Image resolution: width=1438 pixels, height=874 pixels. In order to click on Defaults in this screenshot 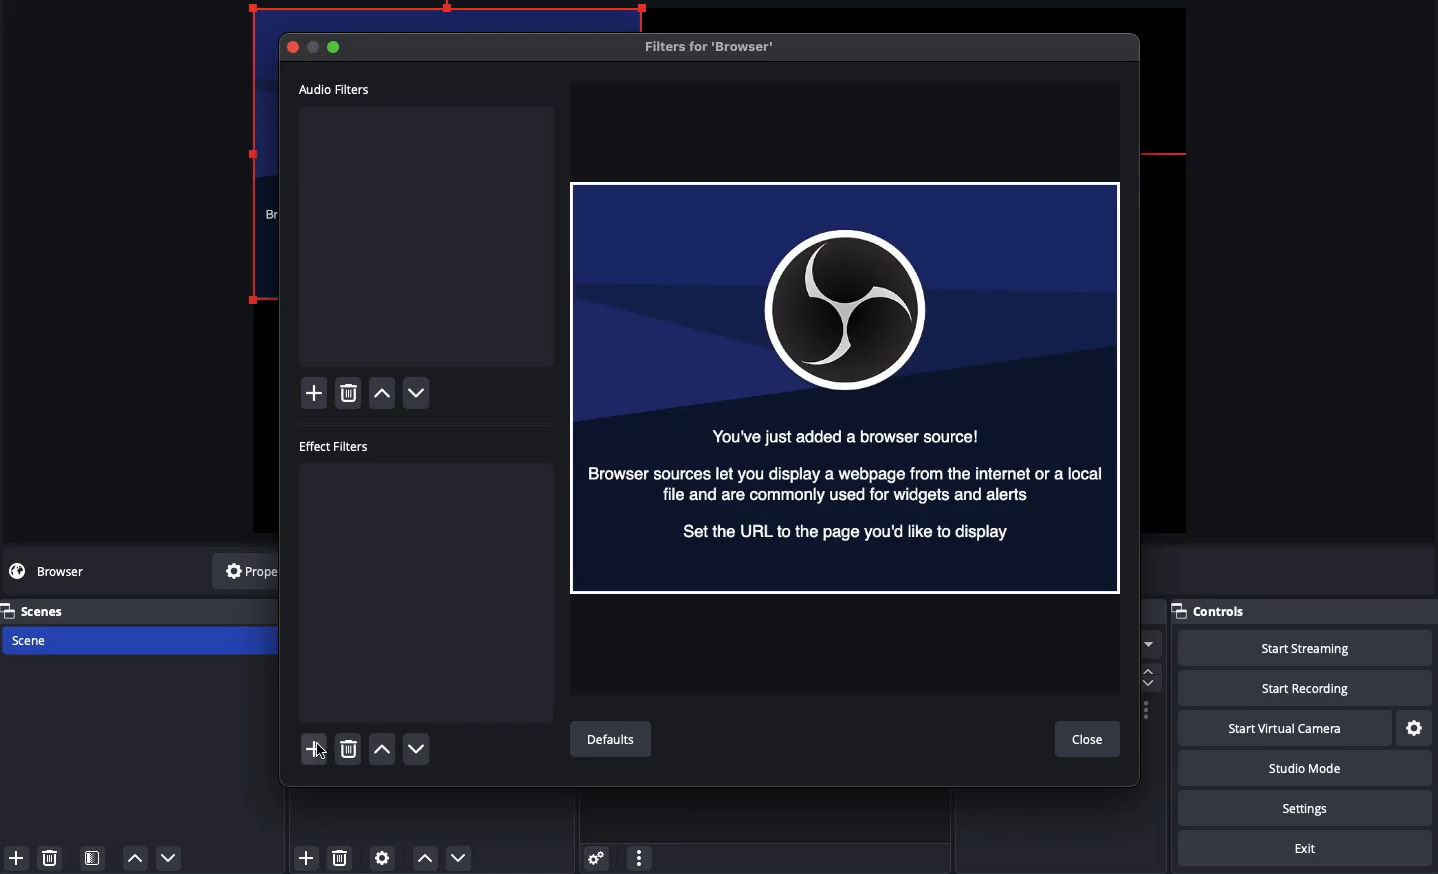, I will do `click(616, 741)`.